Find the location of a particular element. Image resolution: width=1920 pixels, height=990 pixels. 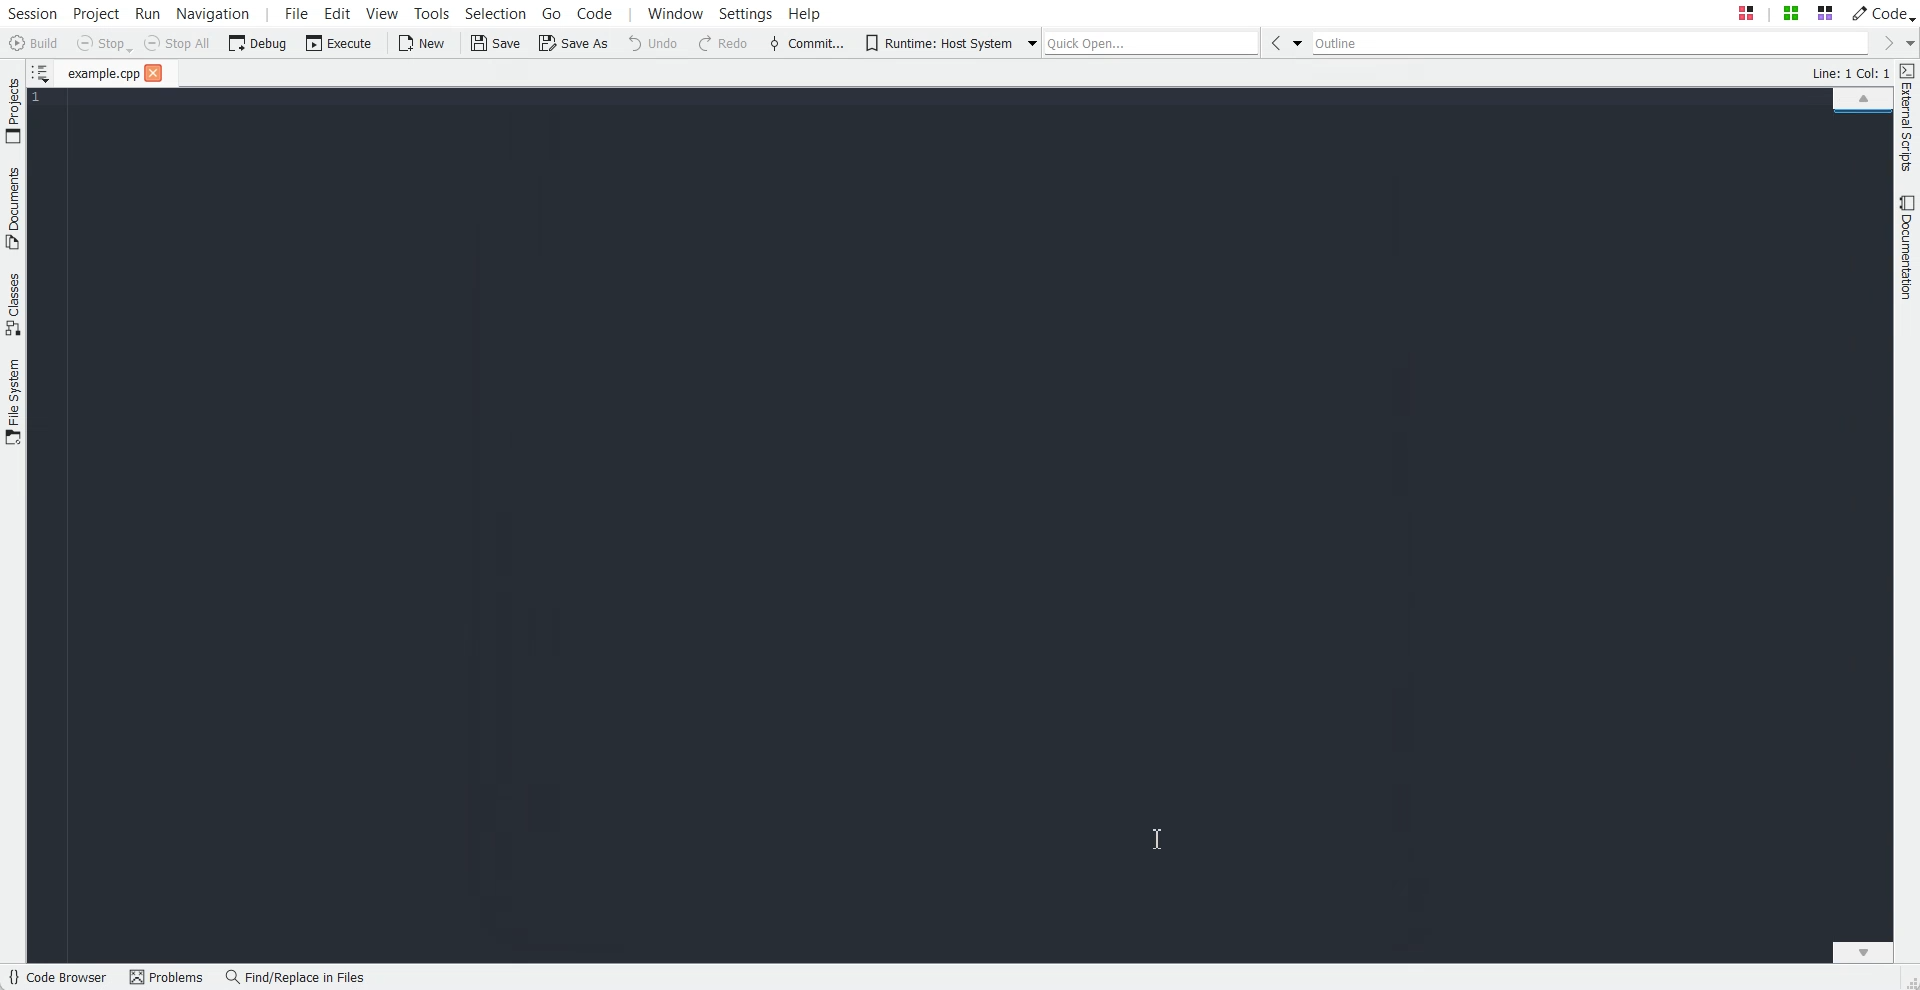

Save As is located at coordinates (571, 42).